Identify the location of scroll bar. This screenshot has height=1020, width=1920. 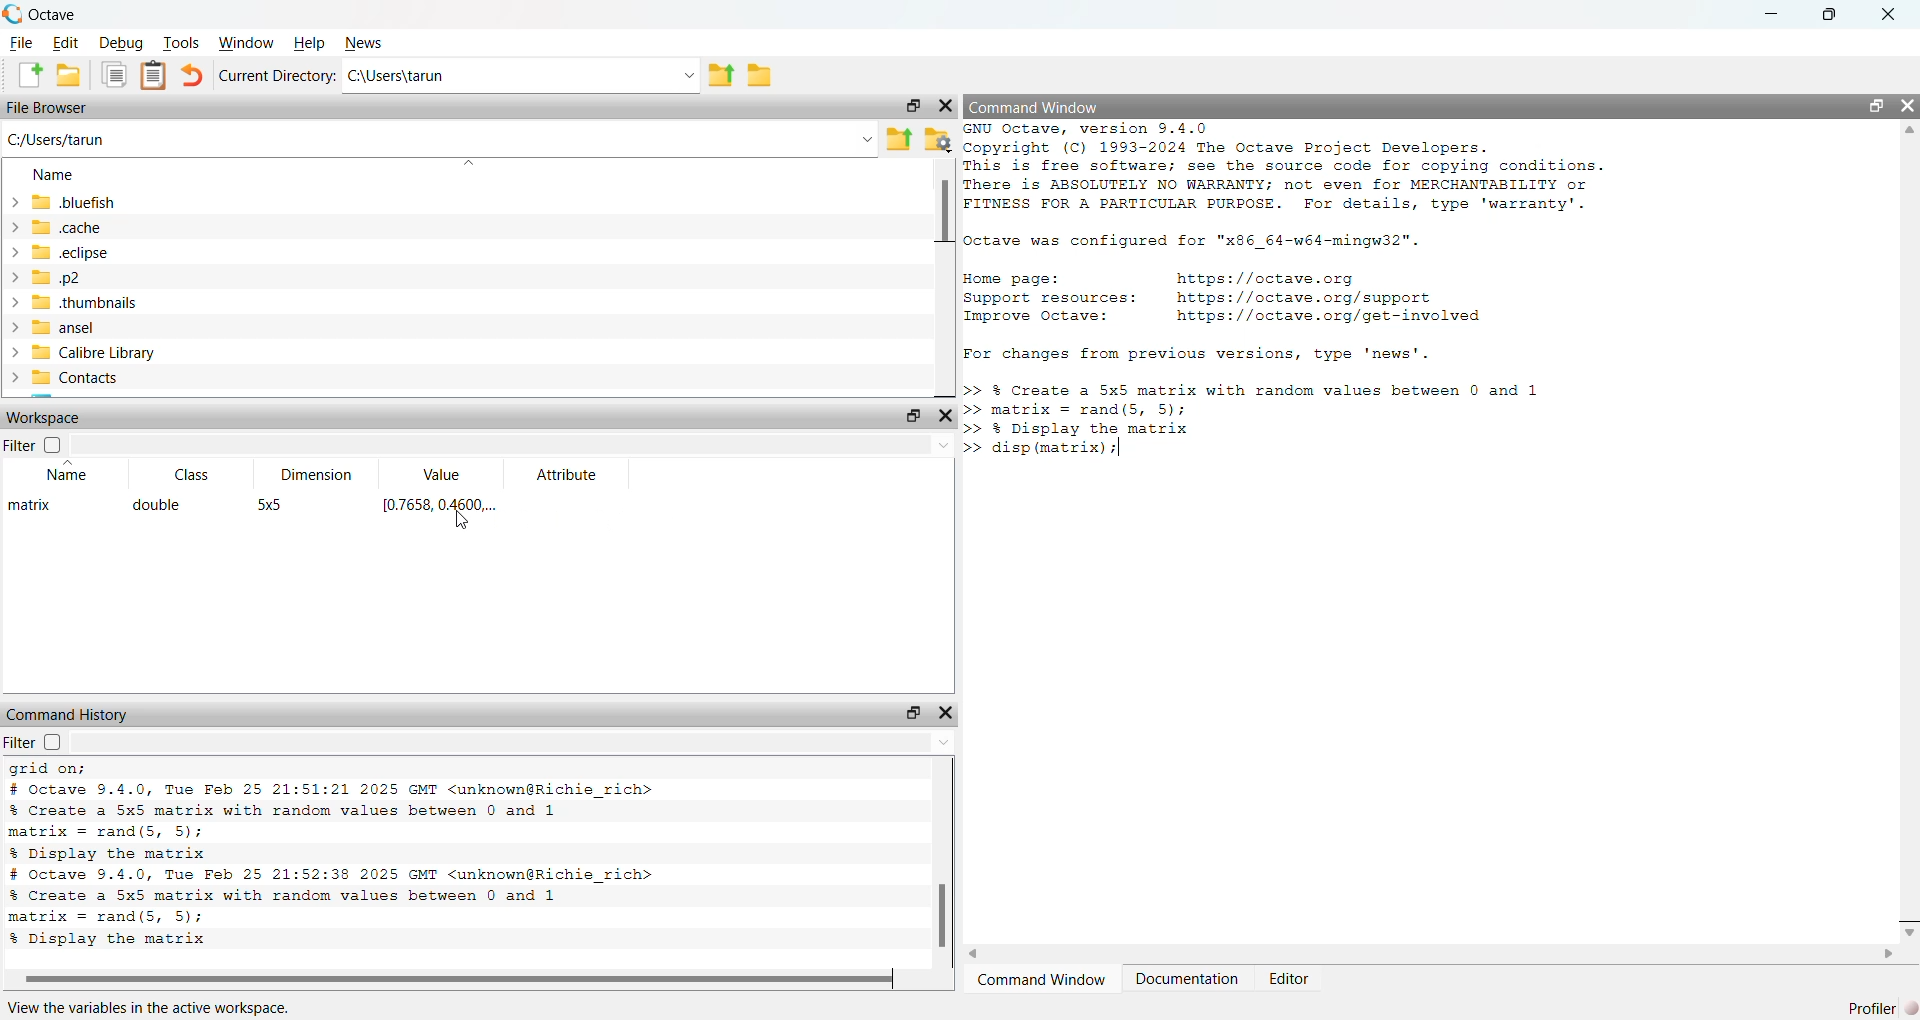
(458, 978).